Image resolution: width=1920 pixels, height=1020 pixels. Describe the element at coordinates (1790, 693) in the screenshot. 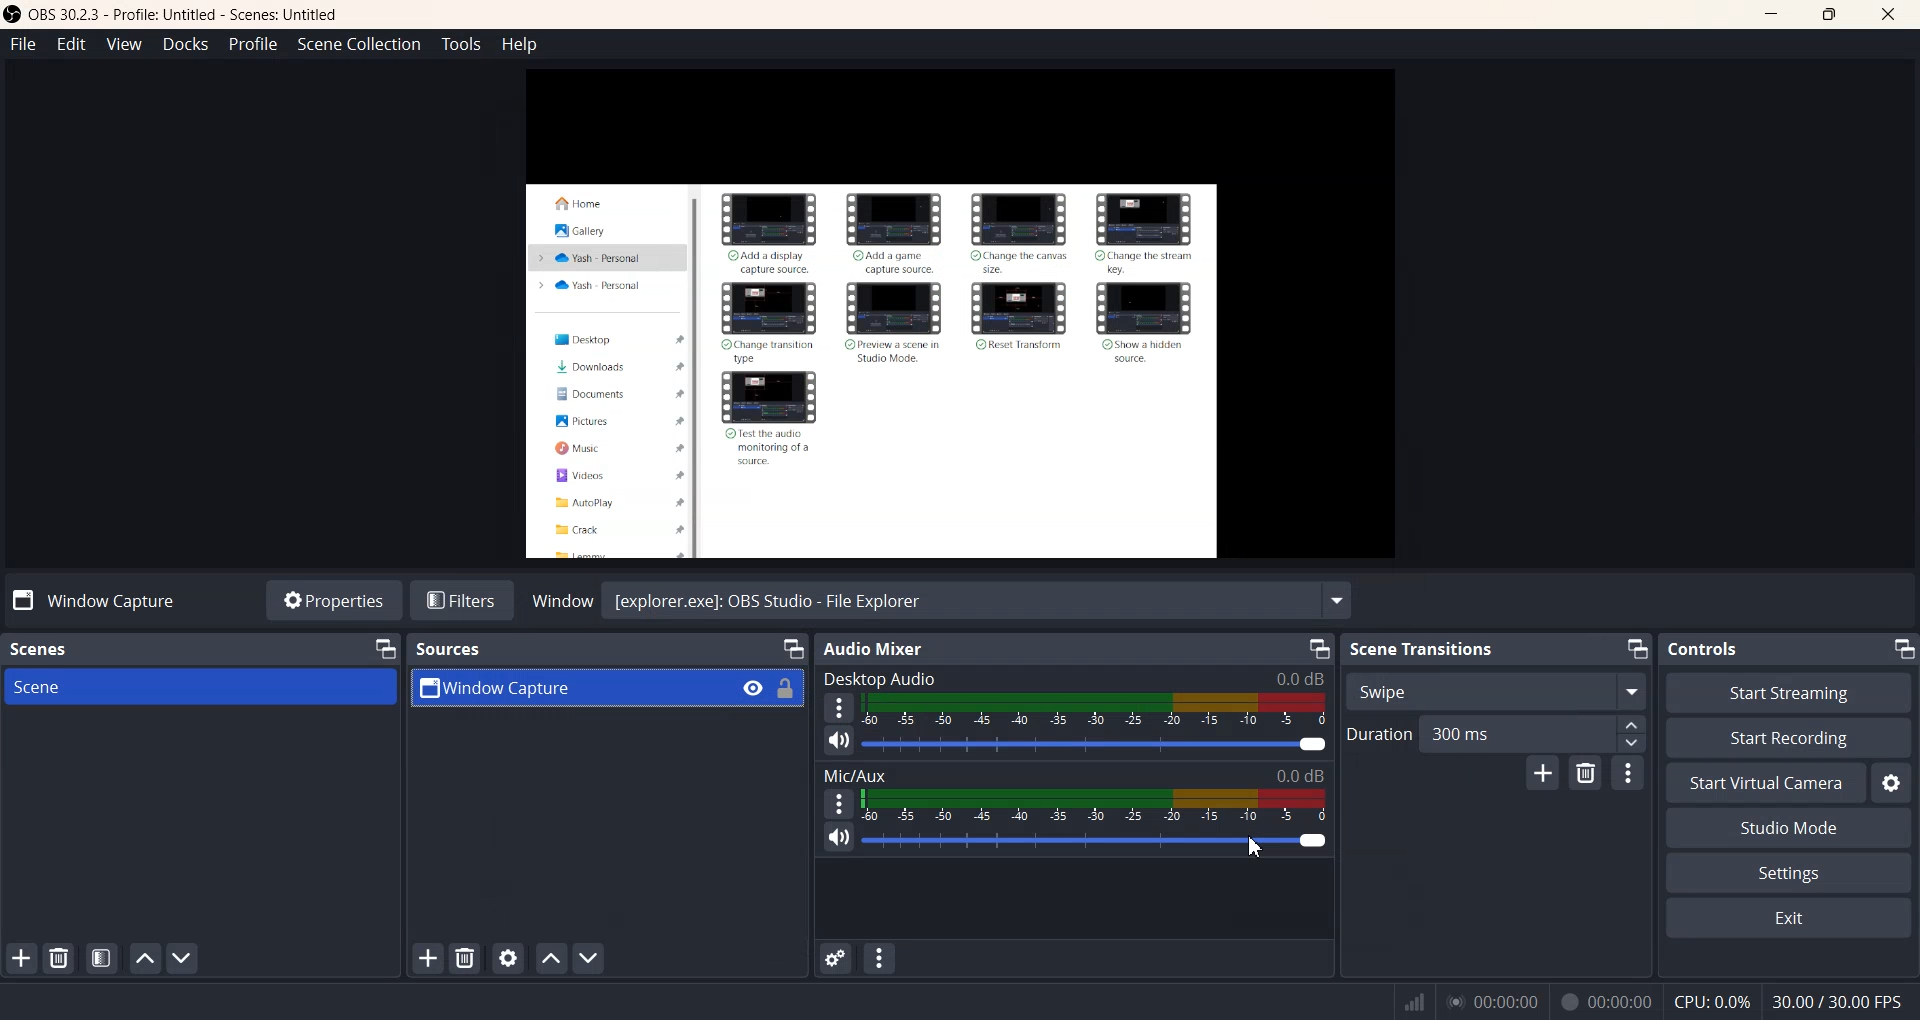

I see `Start Streaming` at that location.